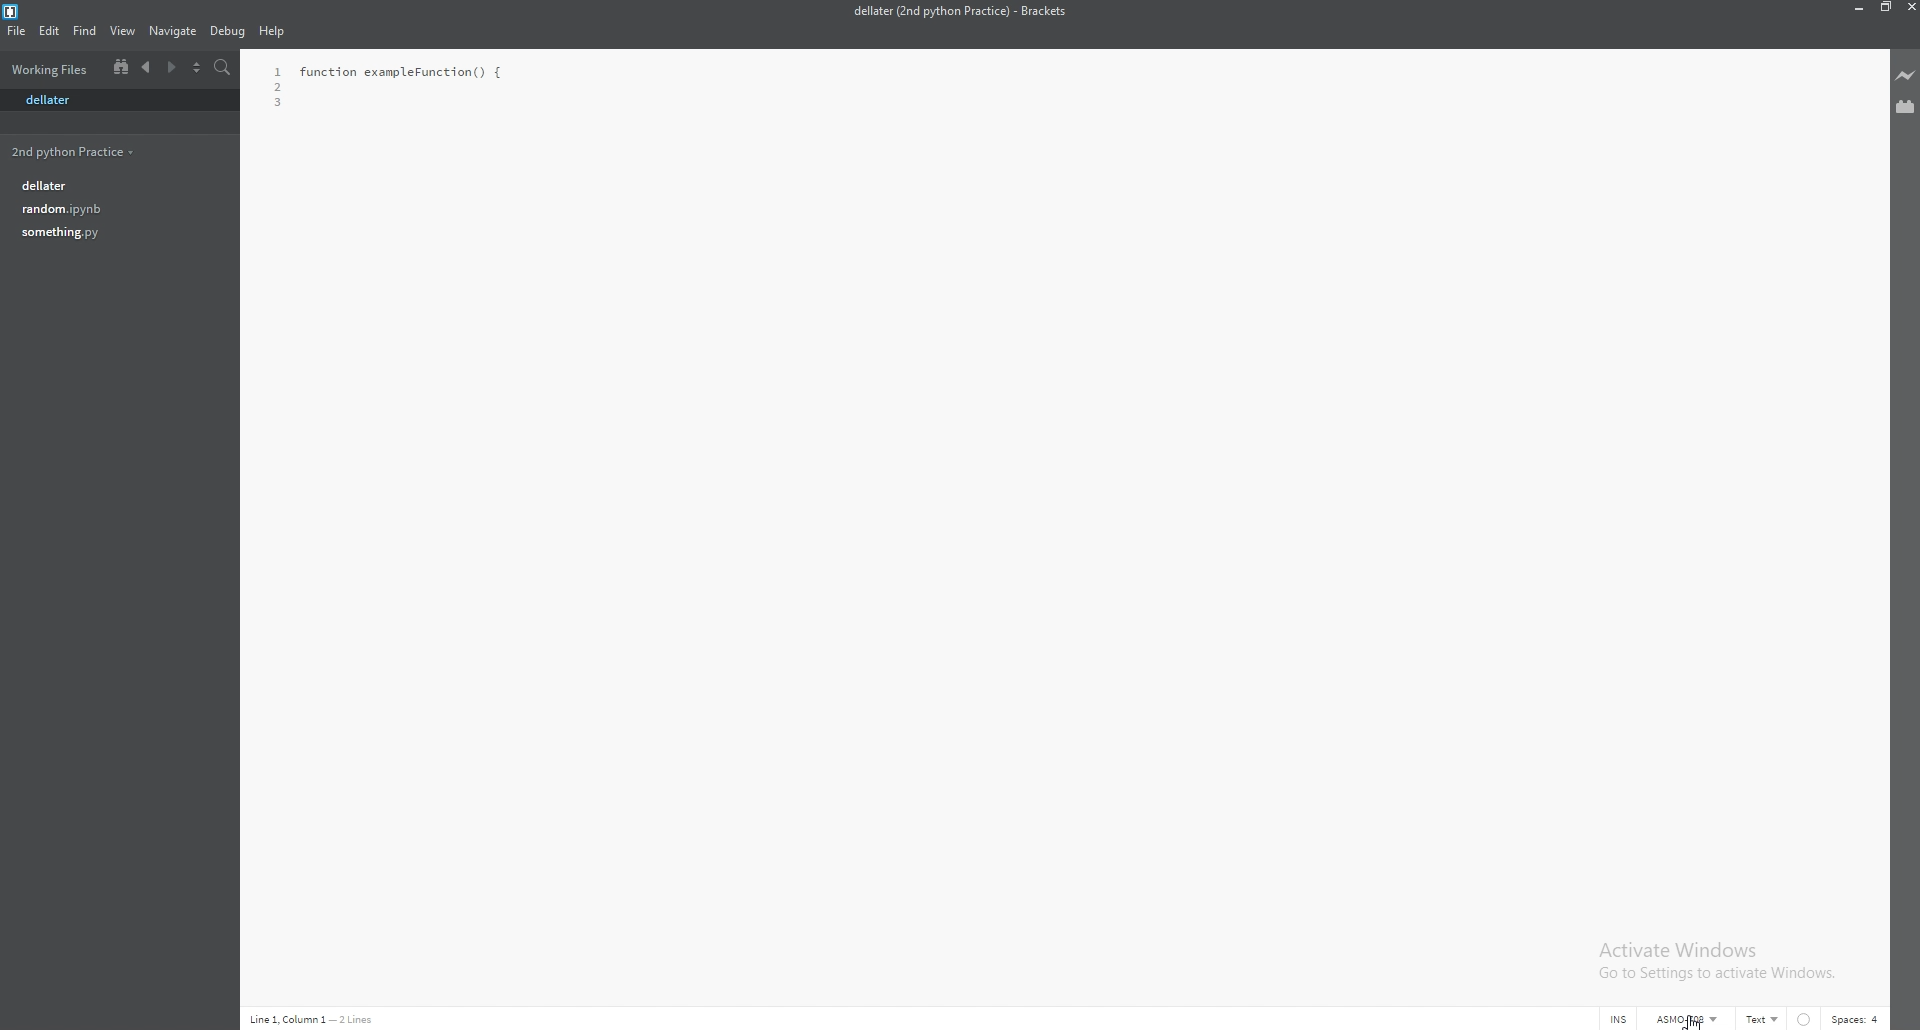 The image size is (1920, 1030). Describe the element at coordinates (961, 12) in the screenshot. I see `dellater (2nd python practice) - brackets` at that location.